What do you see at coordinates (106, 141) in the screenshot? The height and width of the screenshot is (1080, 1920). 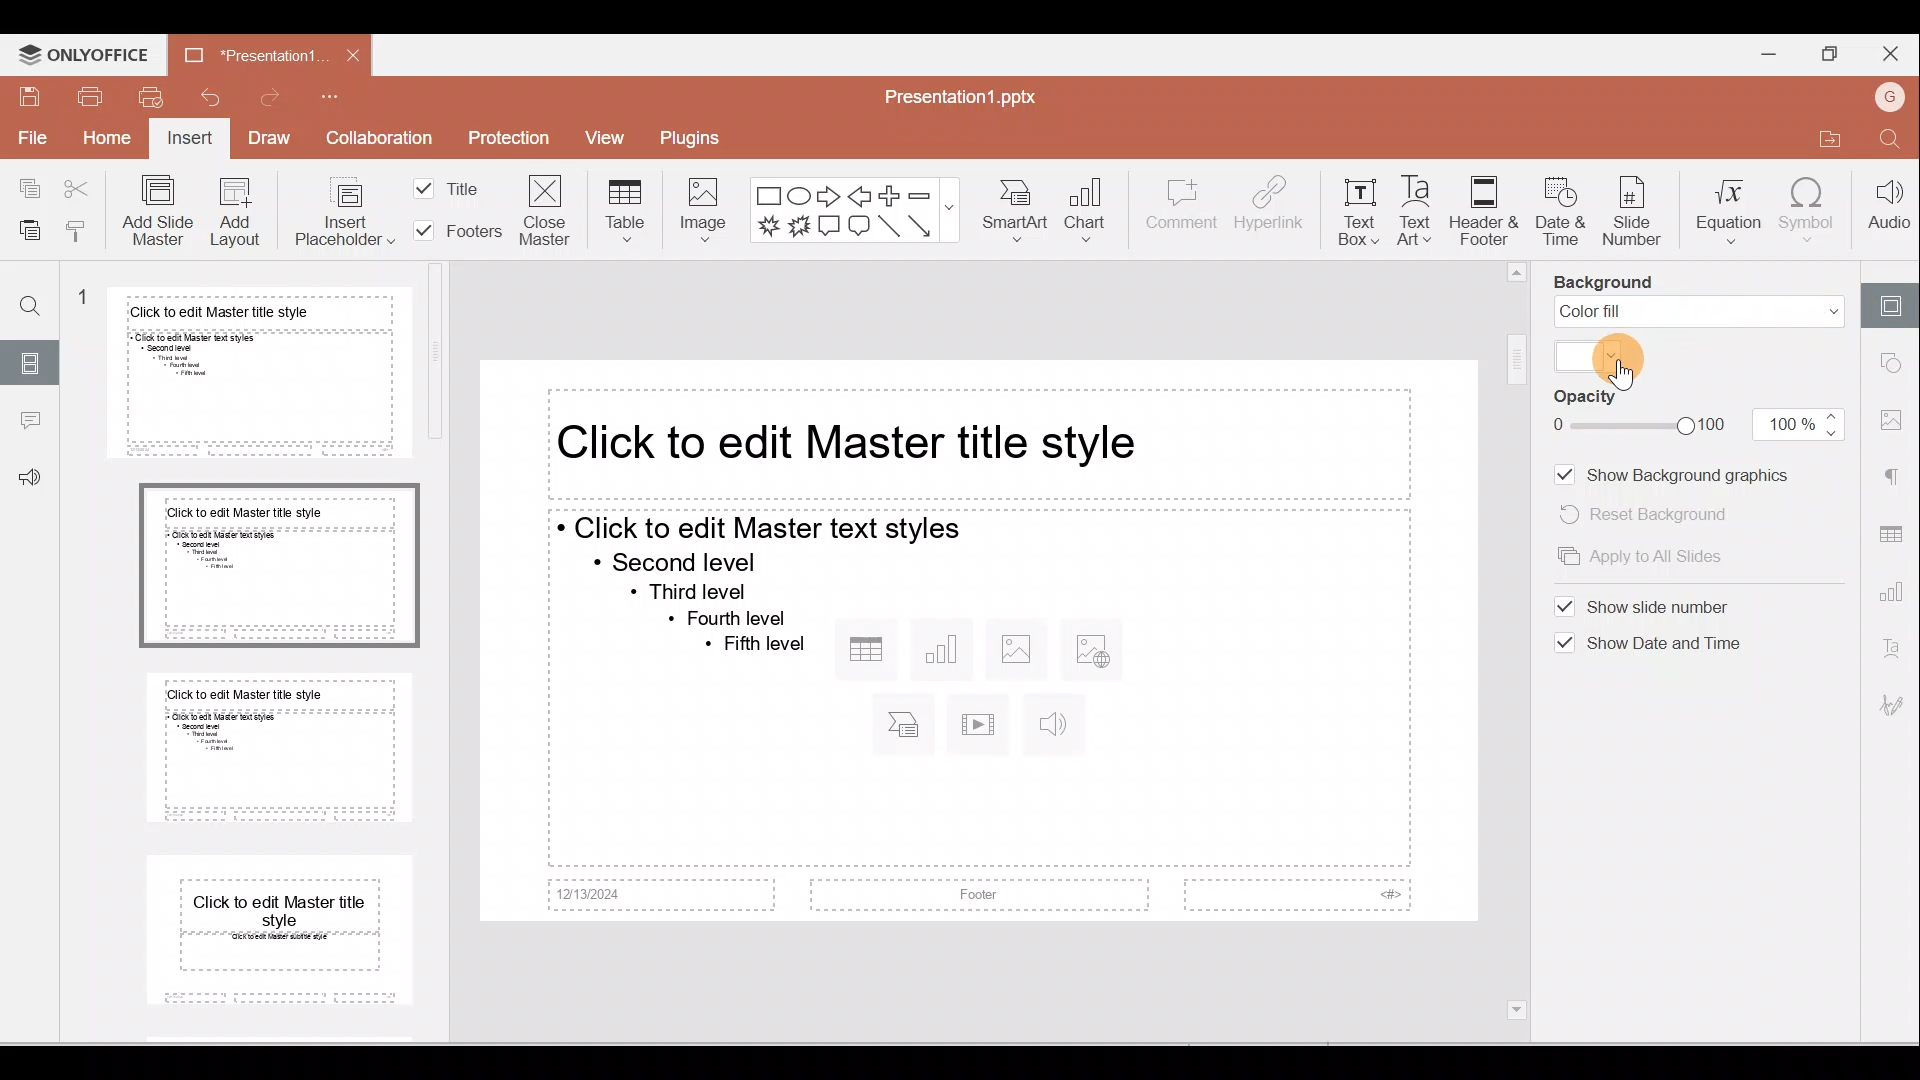 I see `Home` at bounding box center [106, 141].